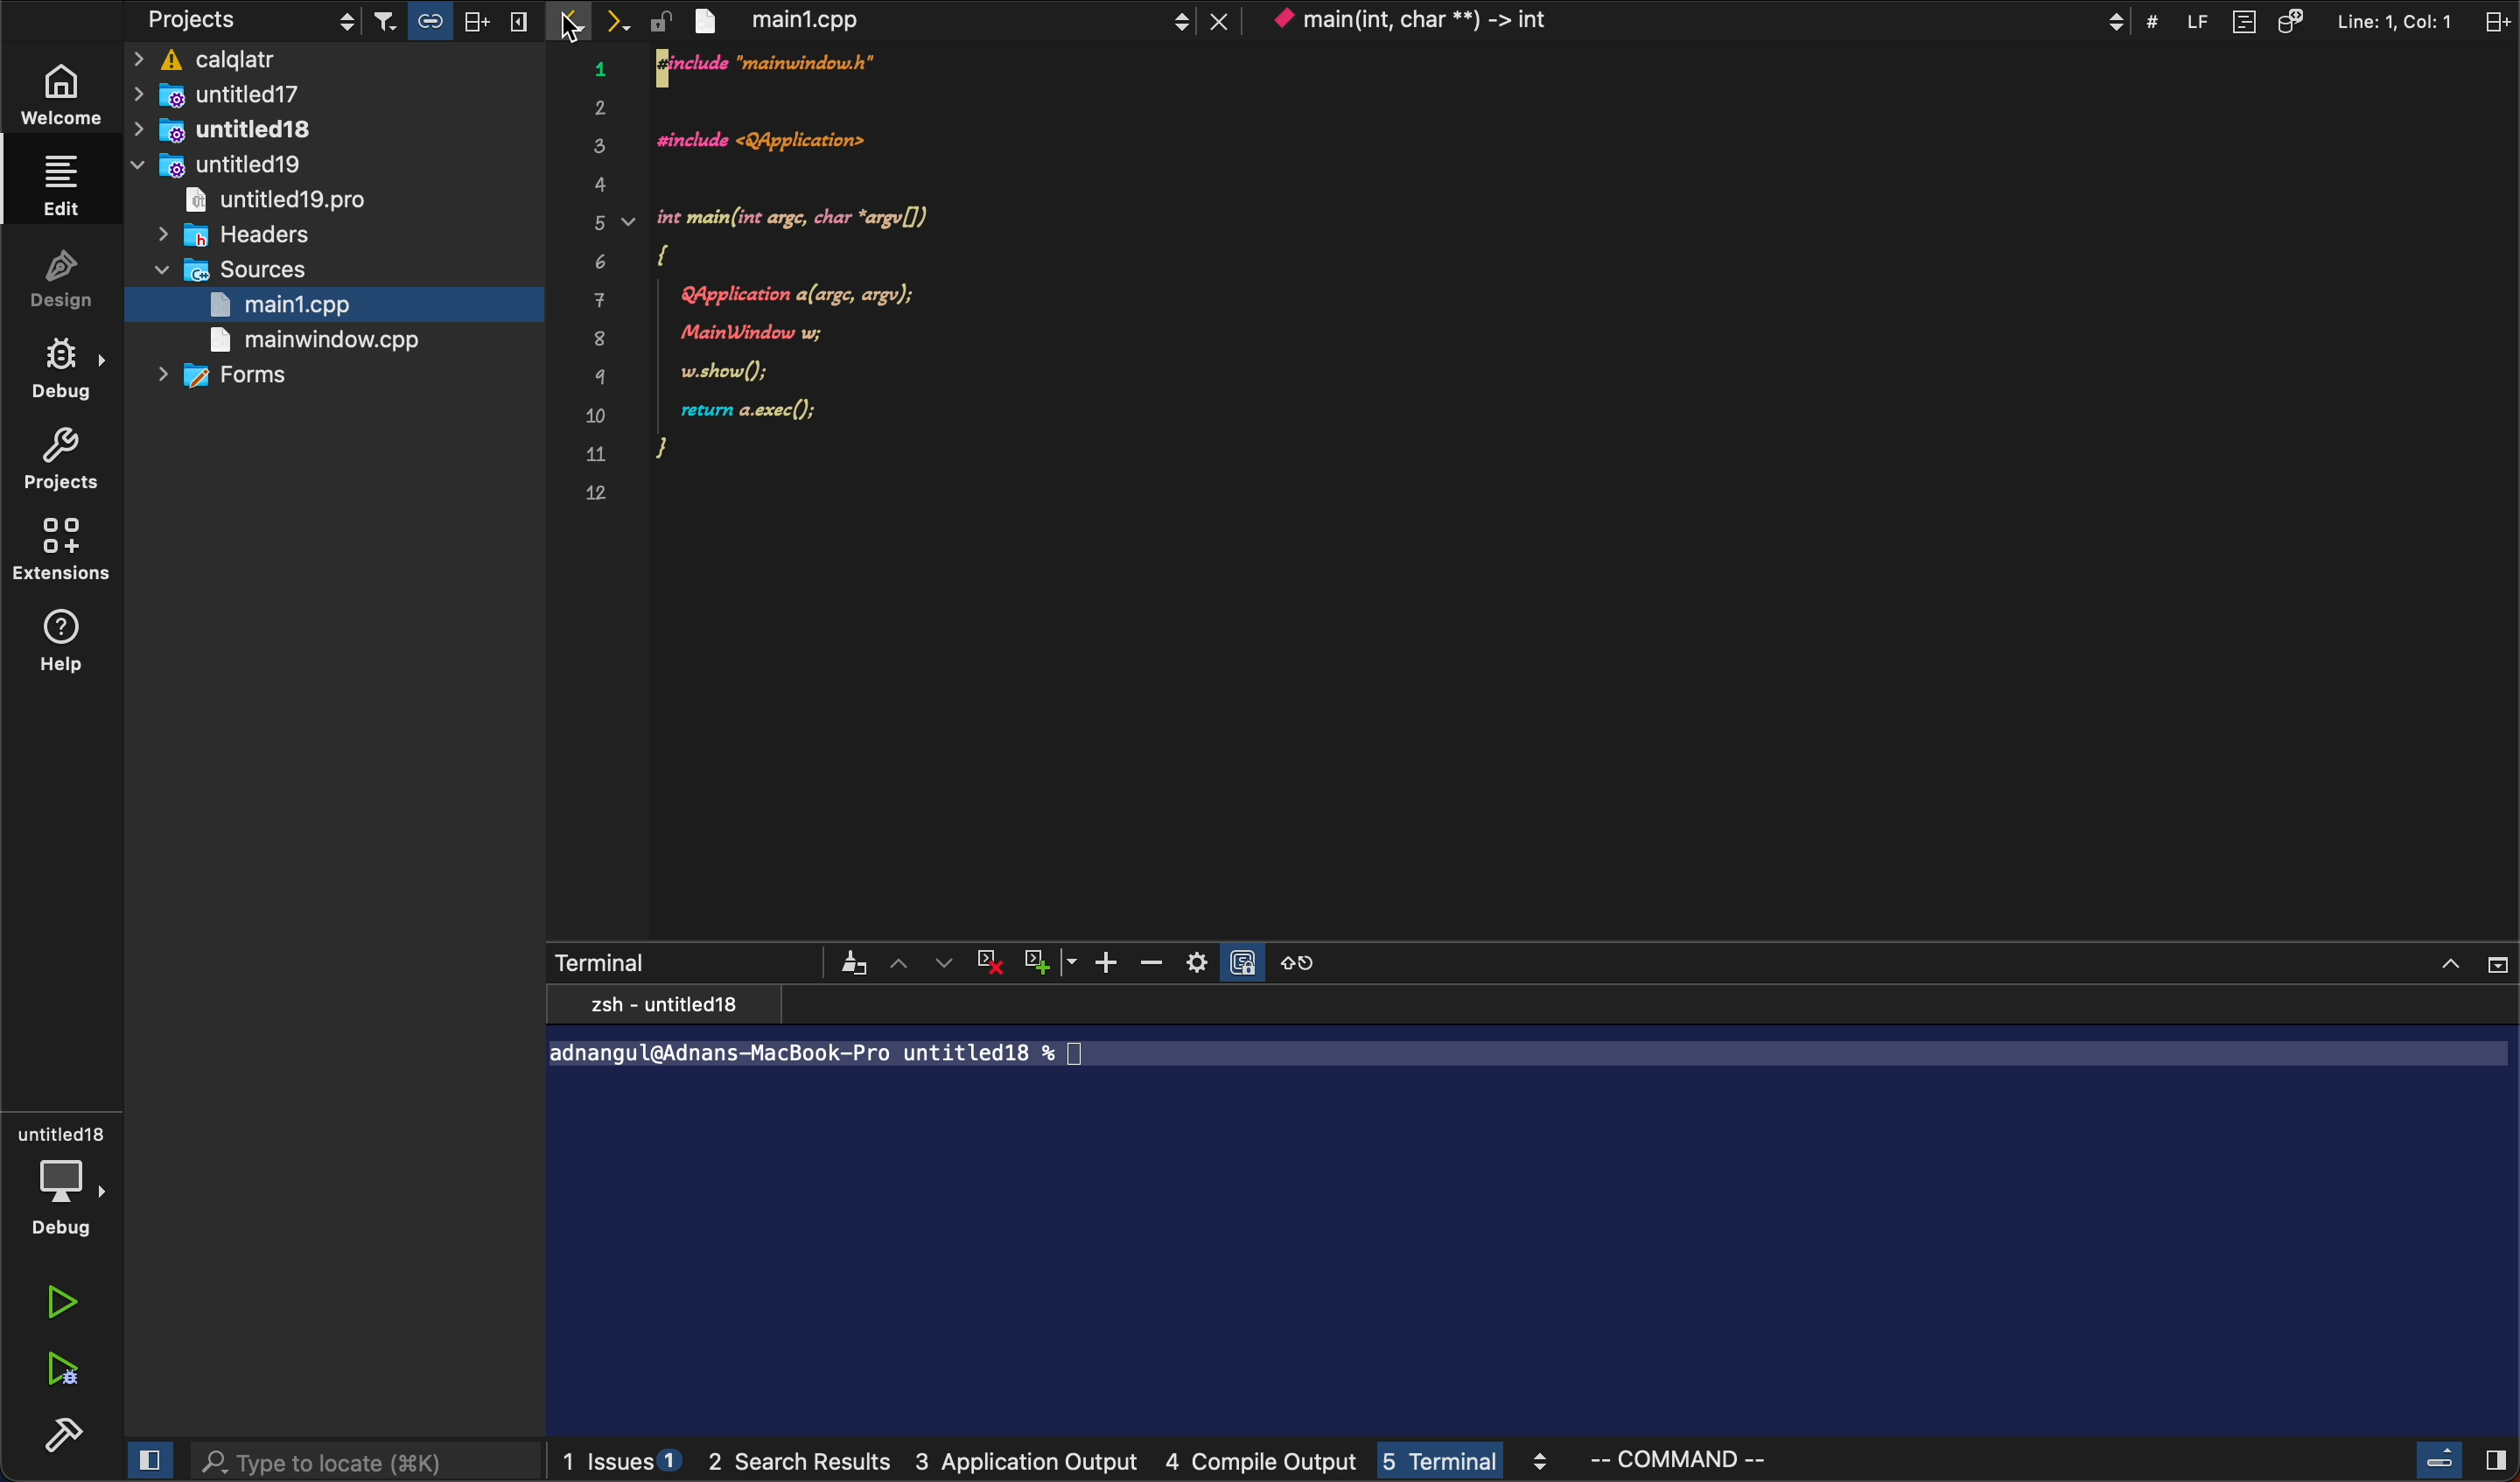 The image size is (2520, 1482). Describe the element at coordinates (230, 167) in the screenshot. I see `untitled 19` at that location.